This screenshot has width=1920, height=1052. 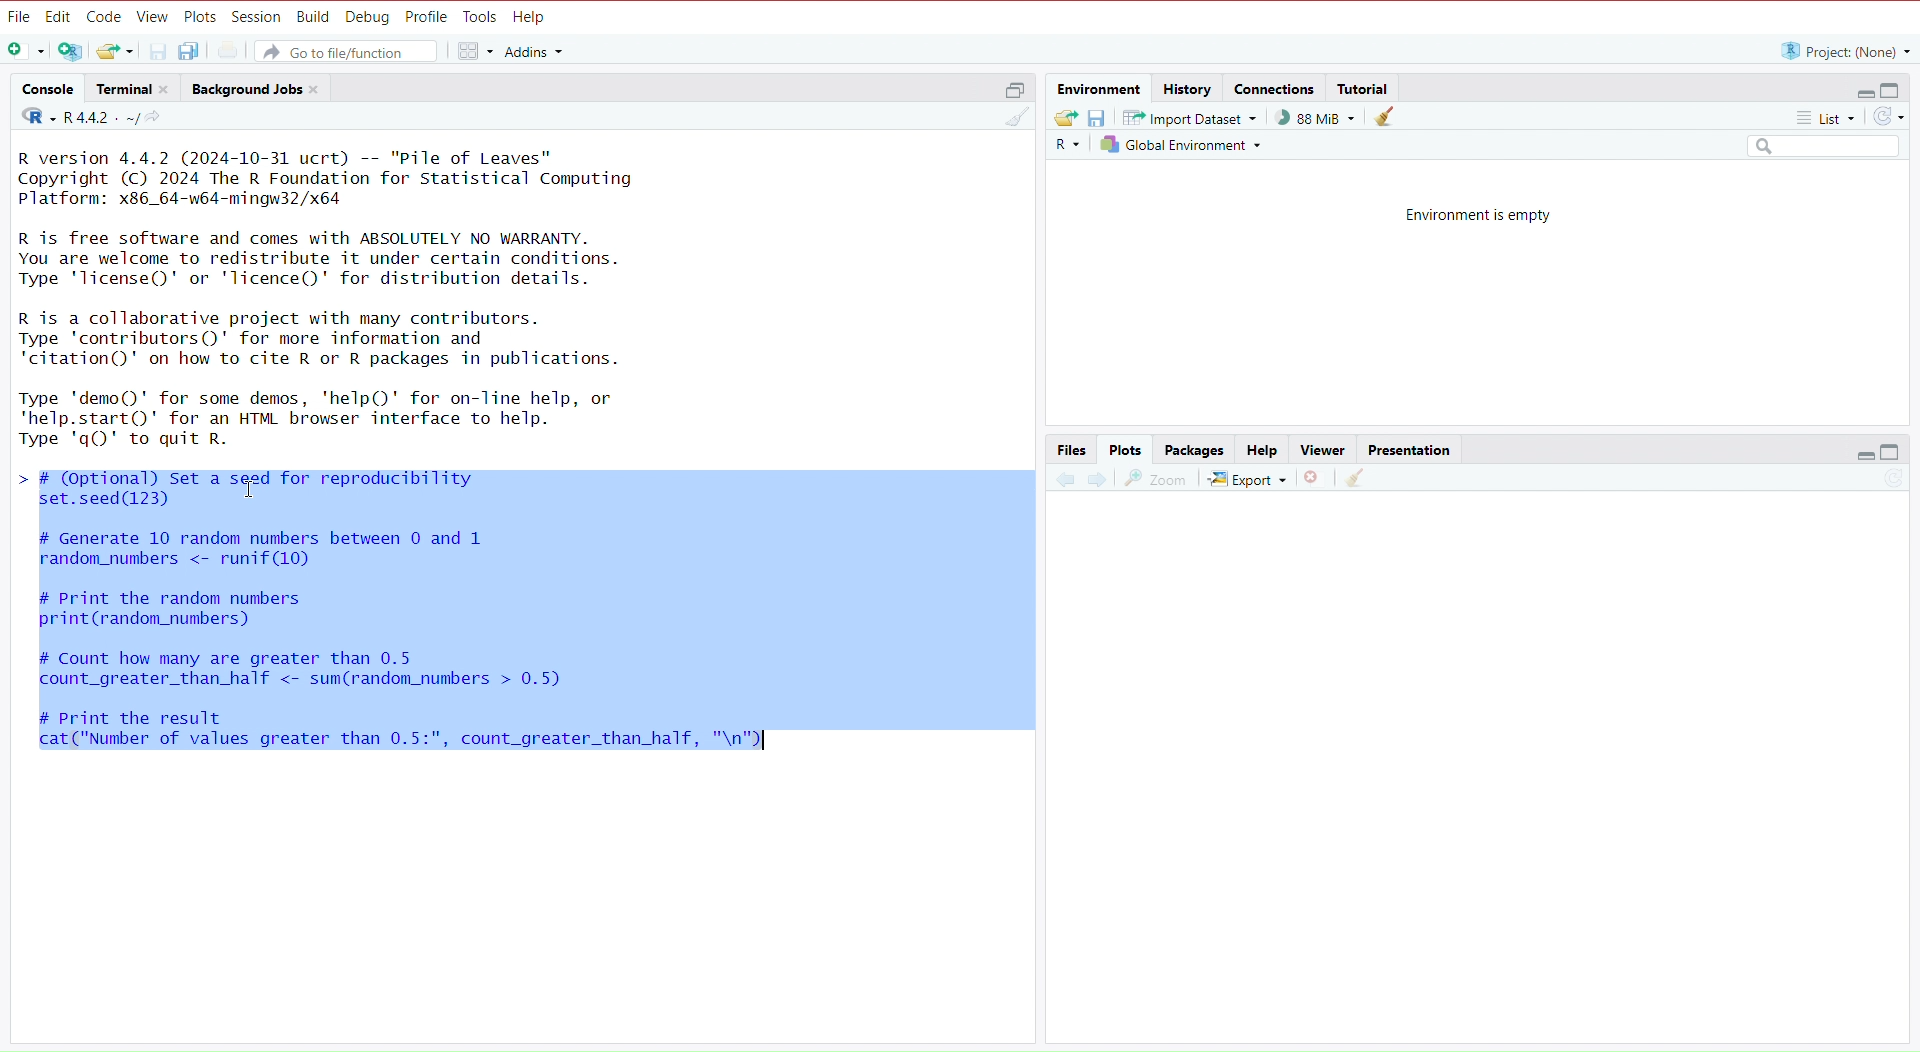 What do you see at coordinates (483, 16) in the screenshot?
I see `Tools` at bounding box center [483, 16].